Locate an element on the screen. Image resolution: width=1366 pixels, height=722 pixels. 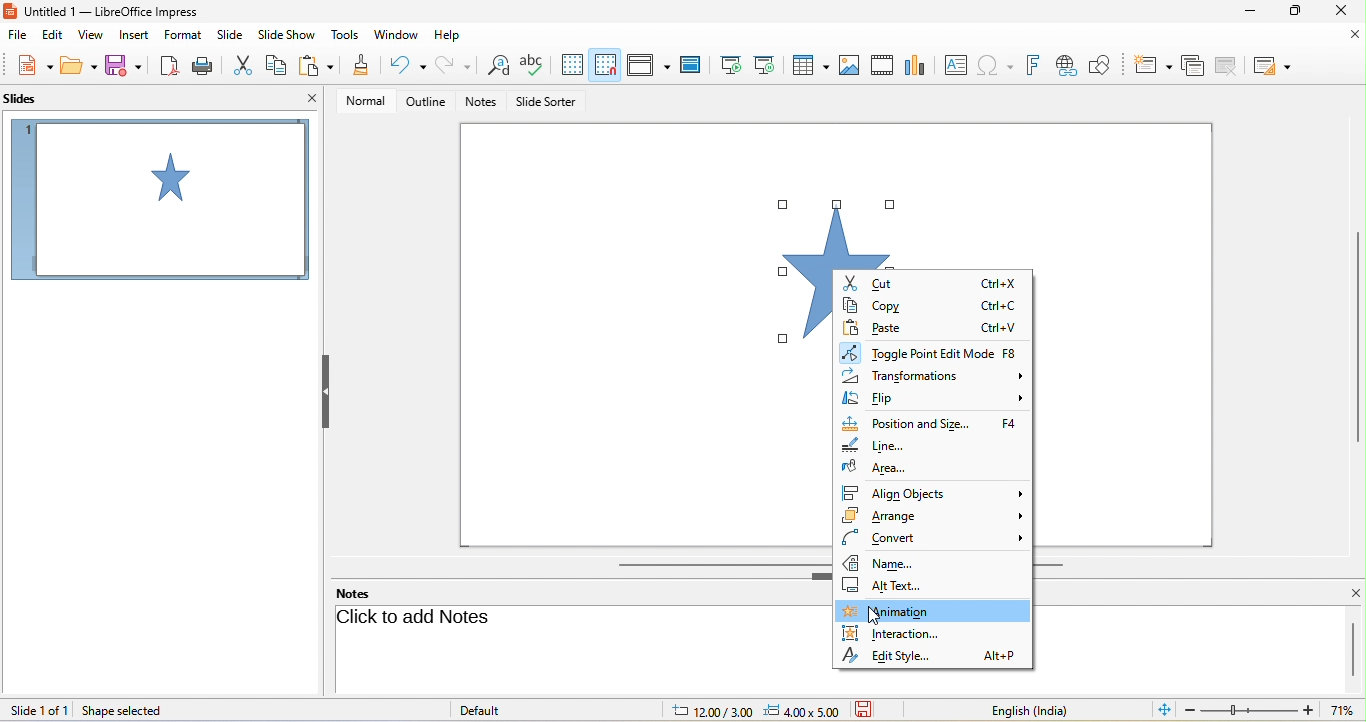
video/audio is located at coordinates (882, 64).